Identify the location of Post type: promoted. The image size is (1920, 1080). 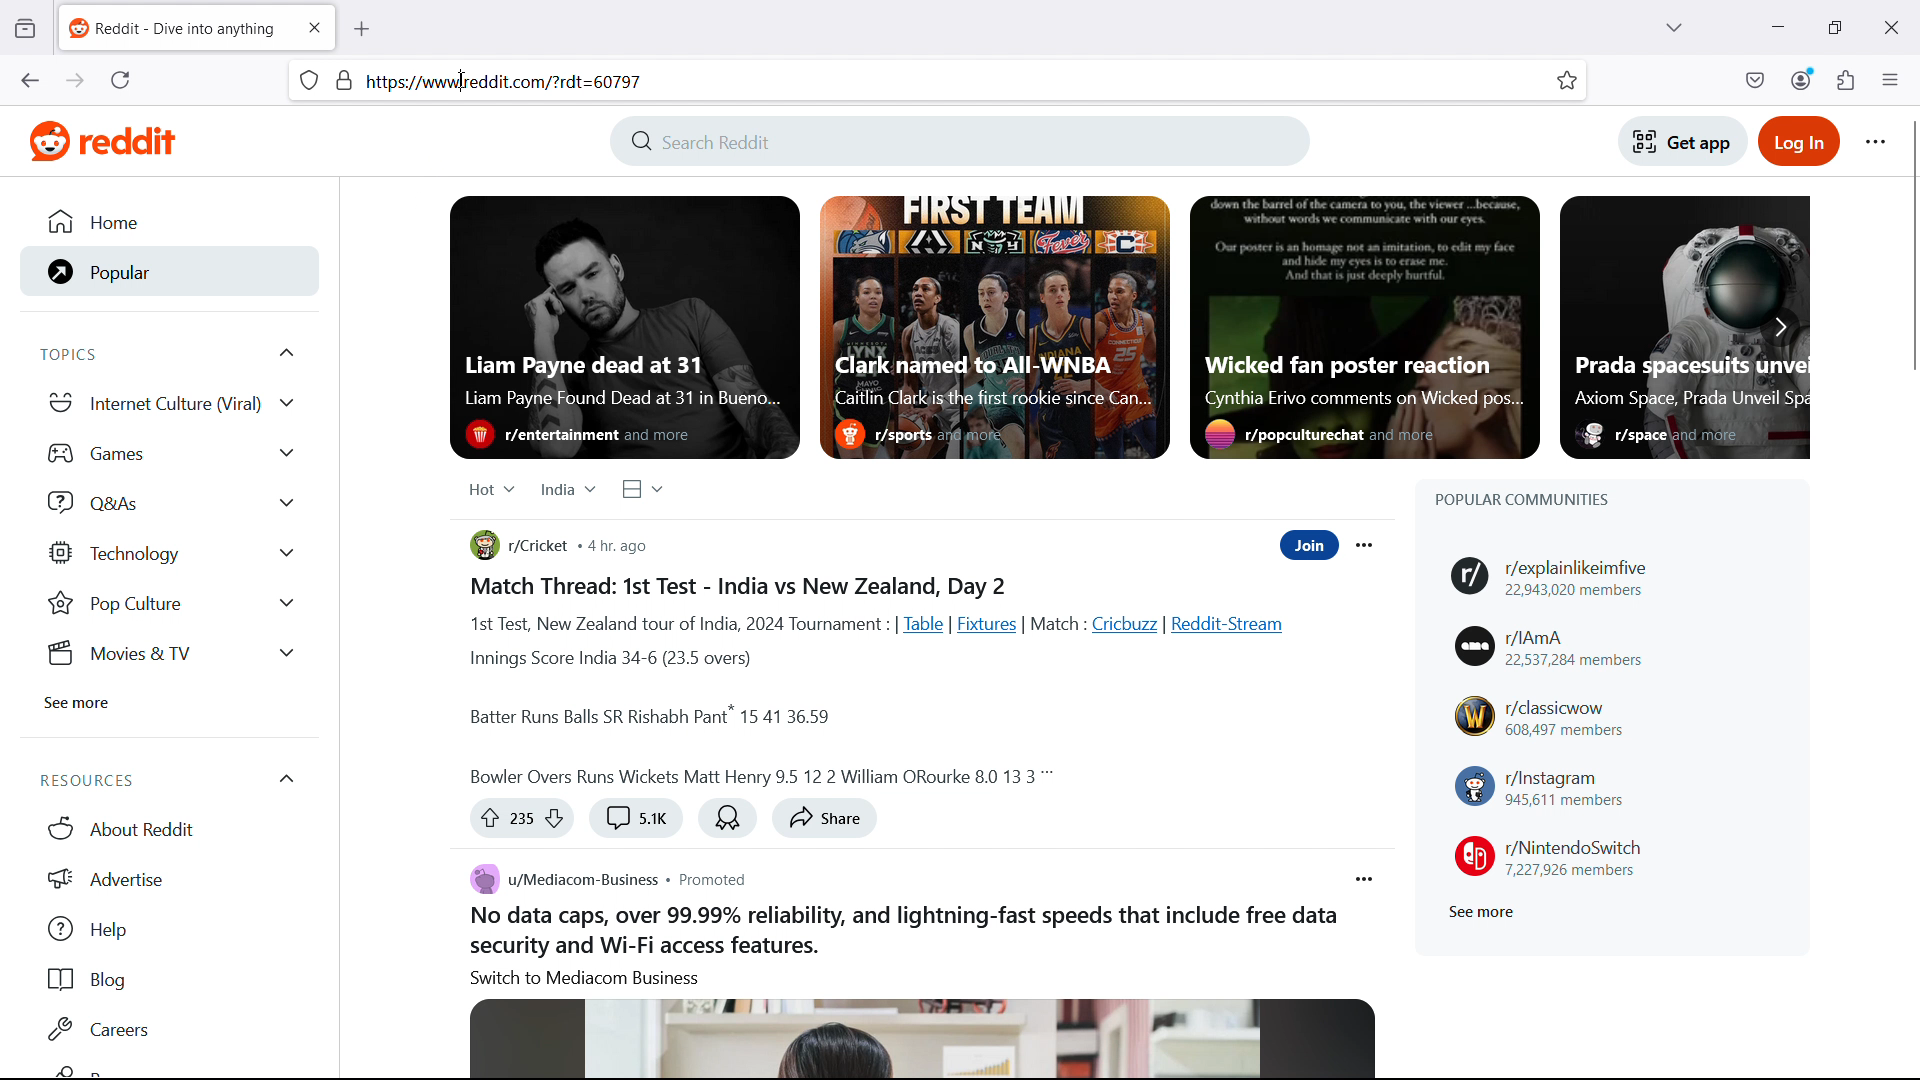
(712, 878).